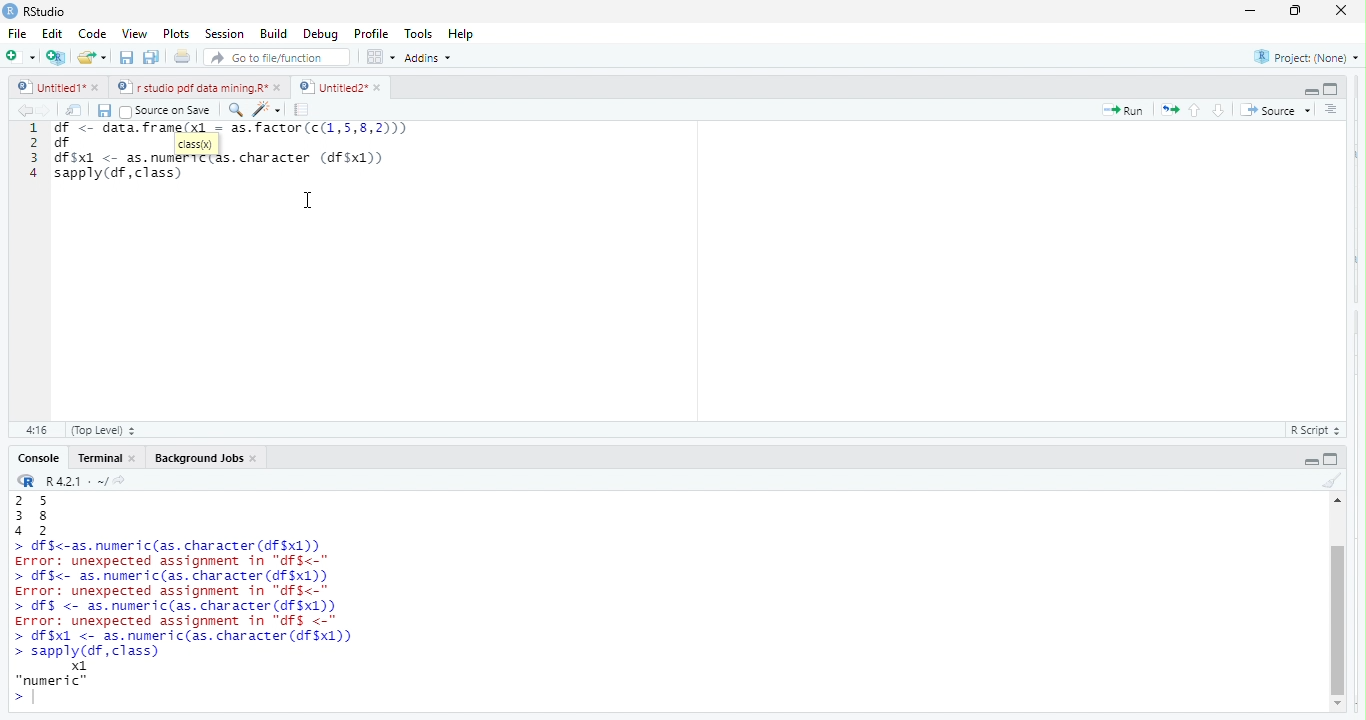 This screenshot has width=1366, height=720. Describe the element at coordinates (55, 34) in the screenshot. I see `Edit` at that location.